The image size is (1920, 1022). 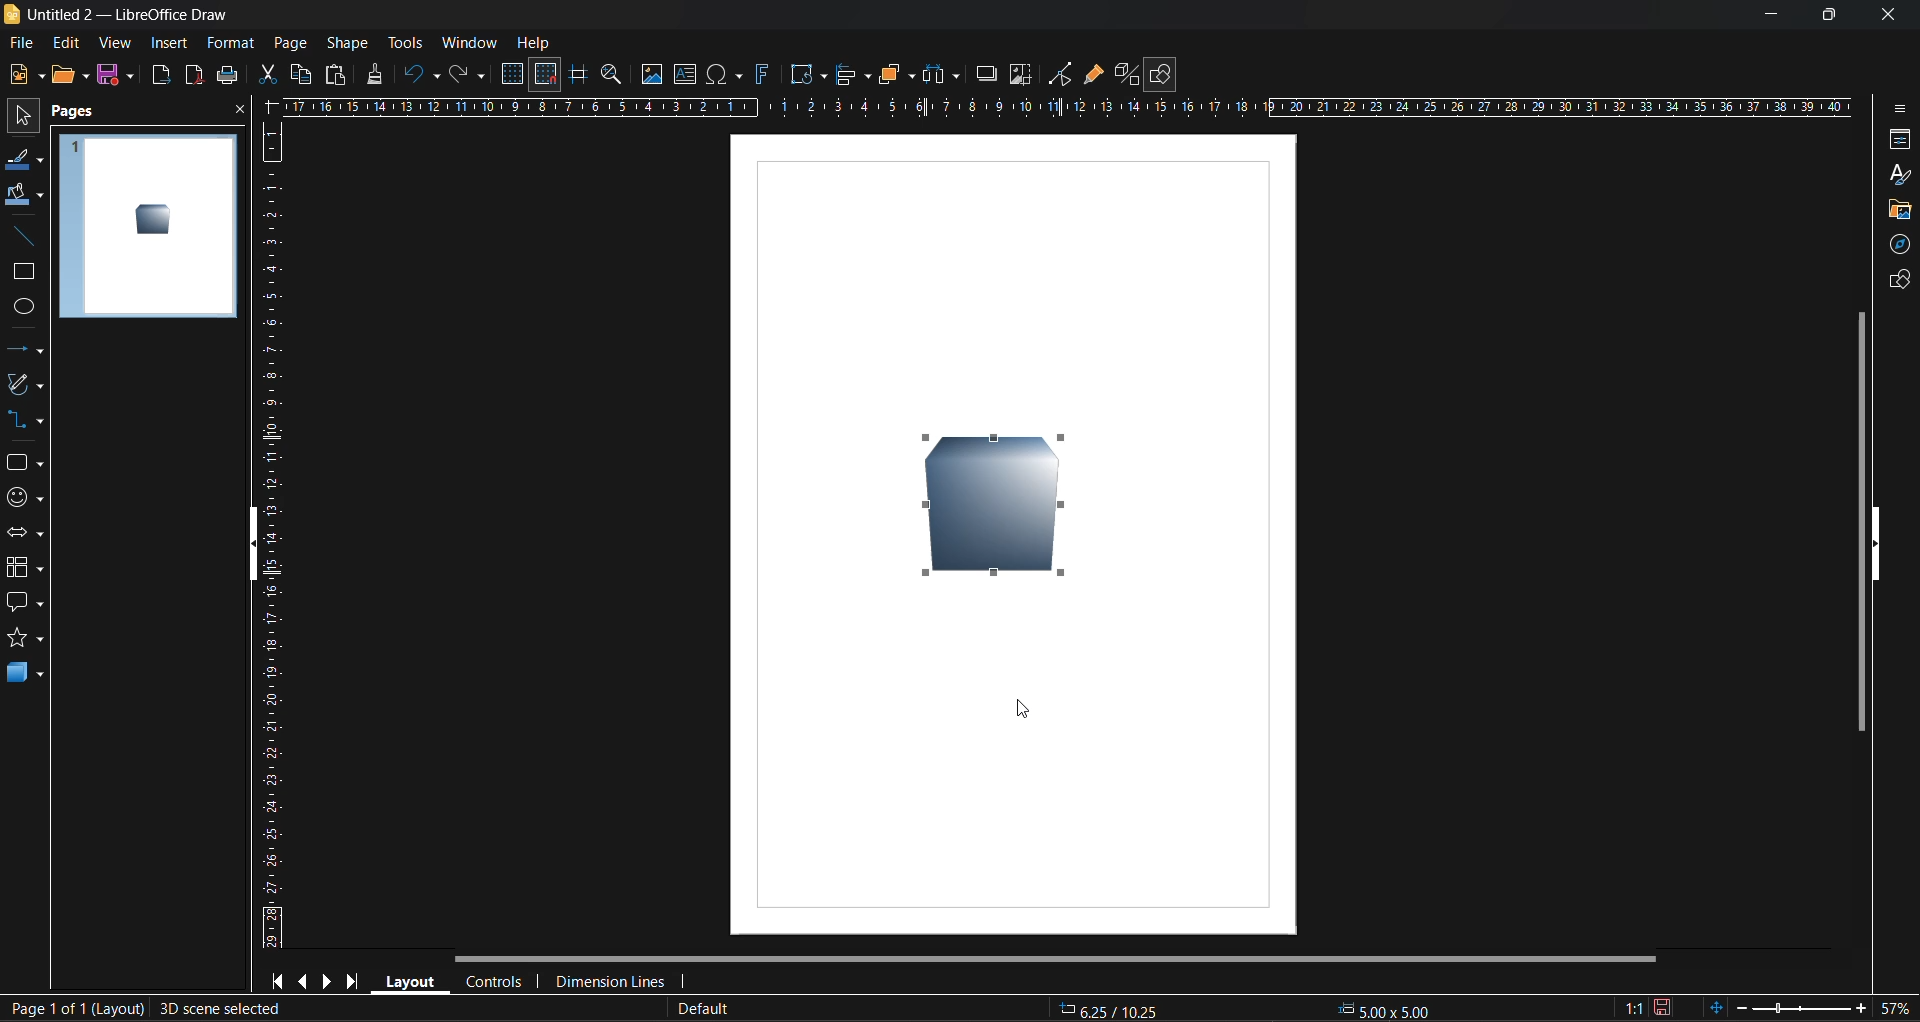 I want to click on sidebar, so click(x=1897, y=106).